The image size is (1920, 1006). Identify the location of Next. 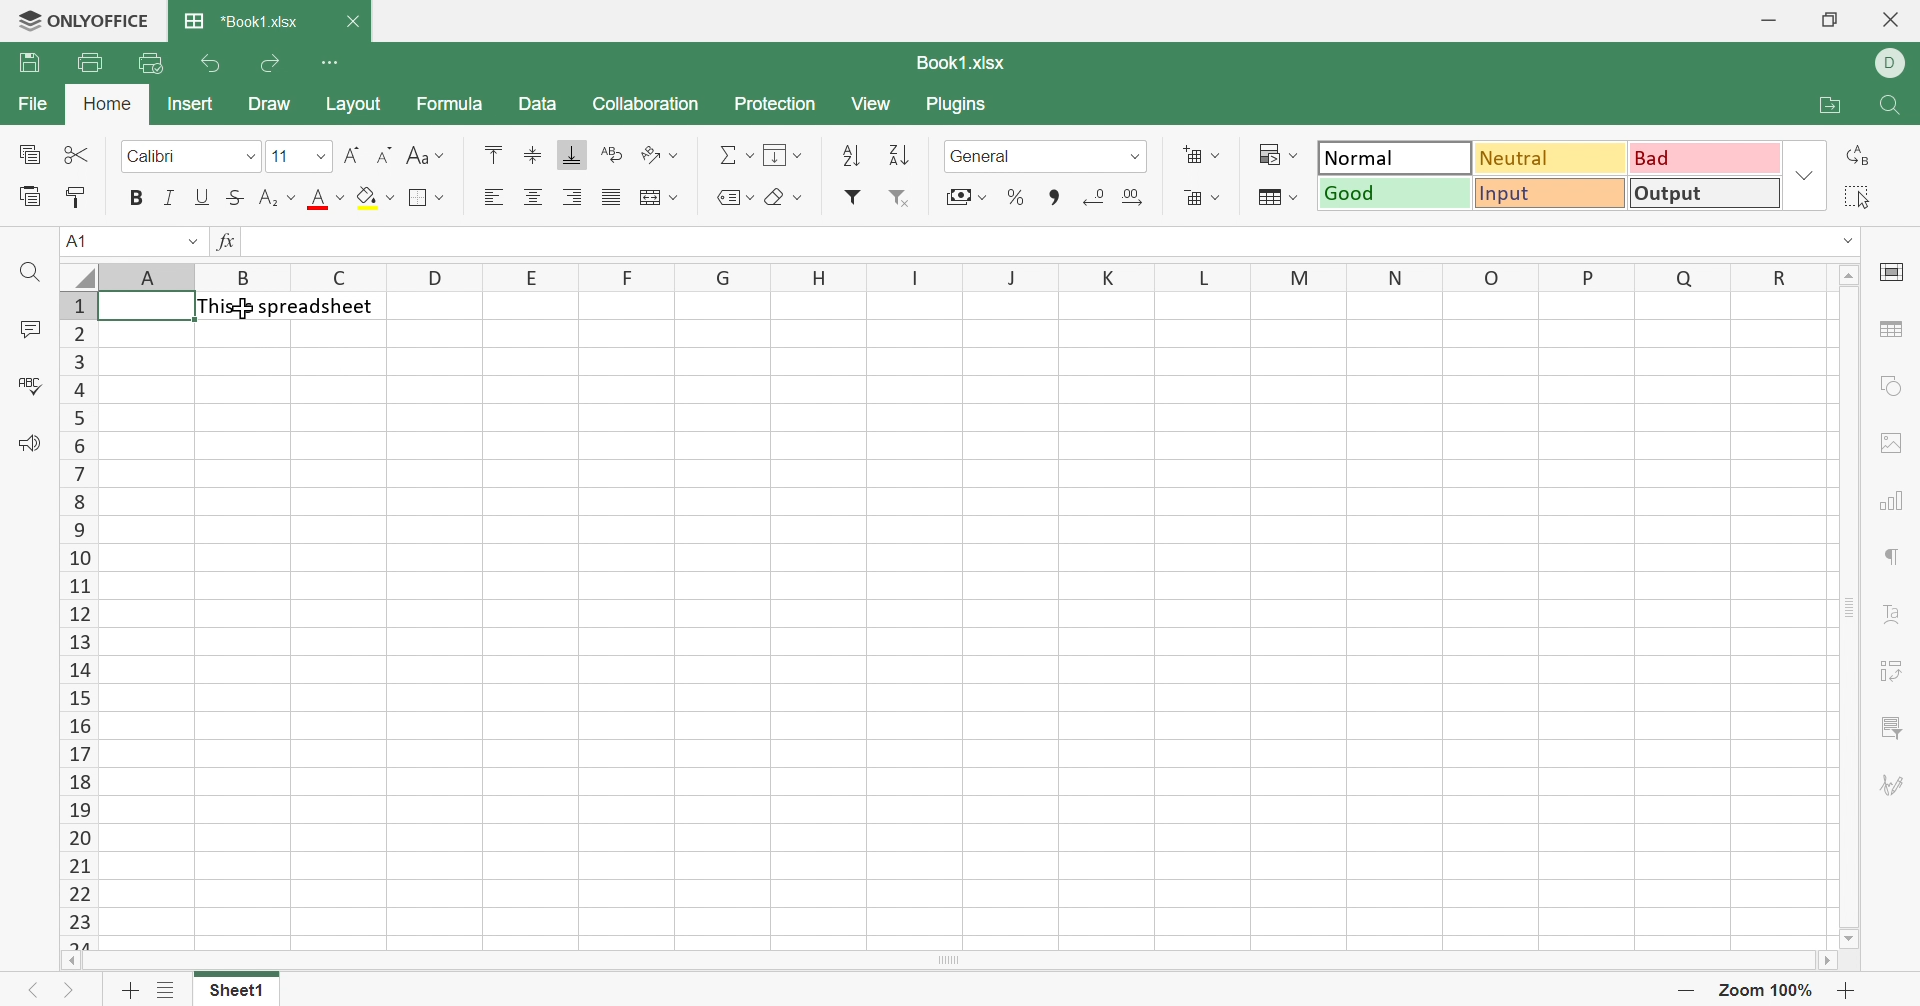
(69, 990).